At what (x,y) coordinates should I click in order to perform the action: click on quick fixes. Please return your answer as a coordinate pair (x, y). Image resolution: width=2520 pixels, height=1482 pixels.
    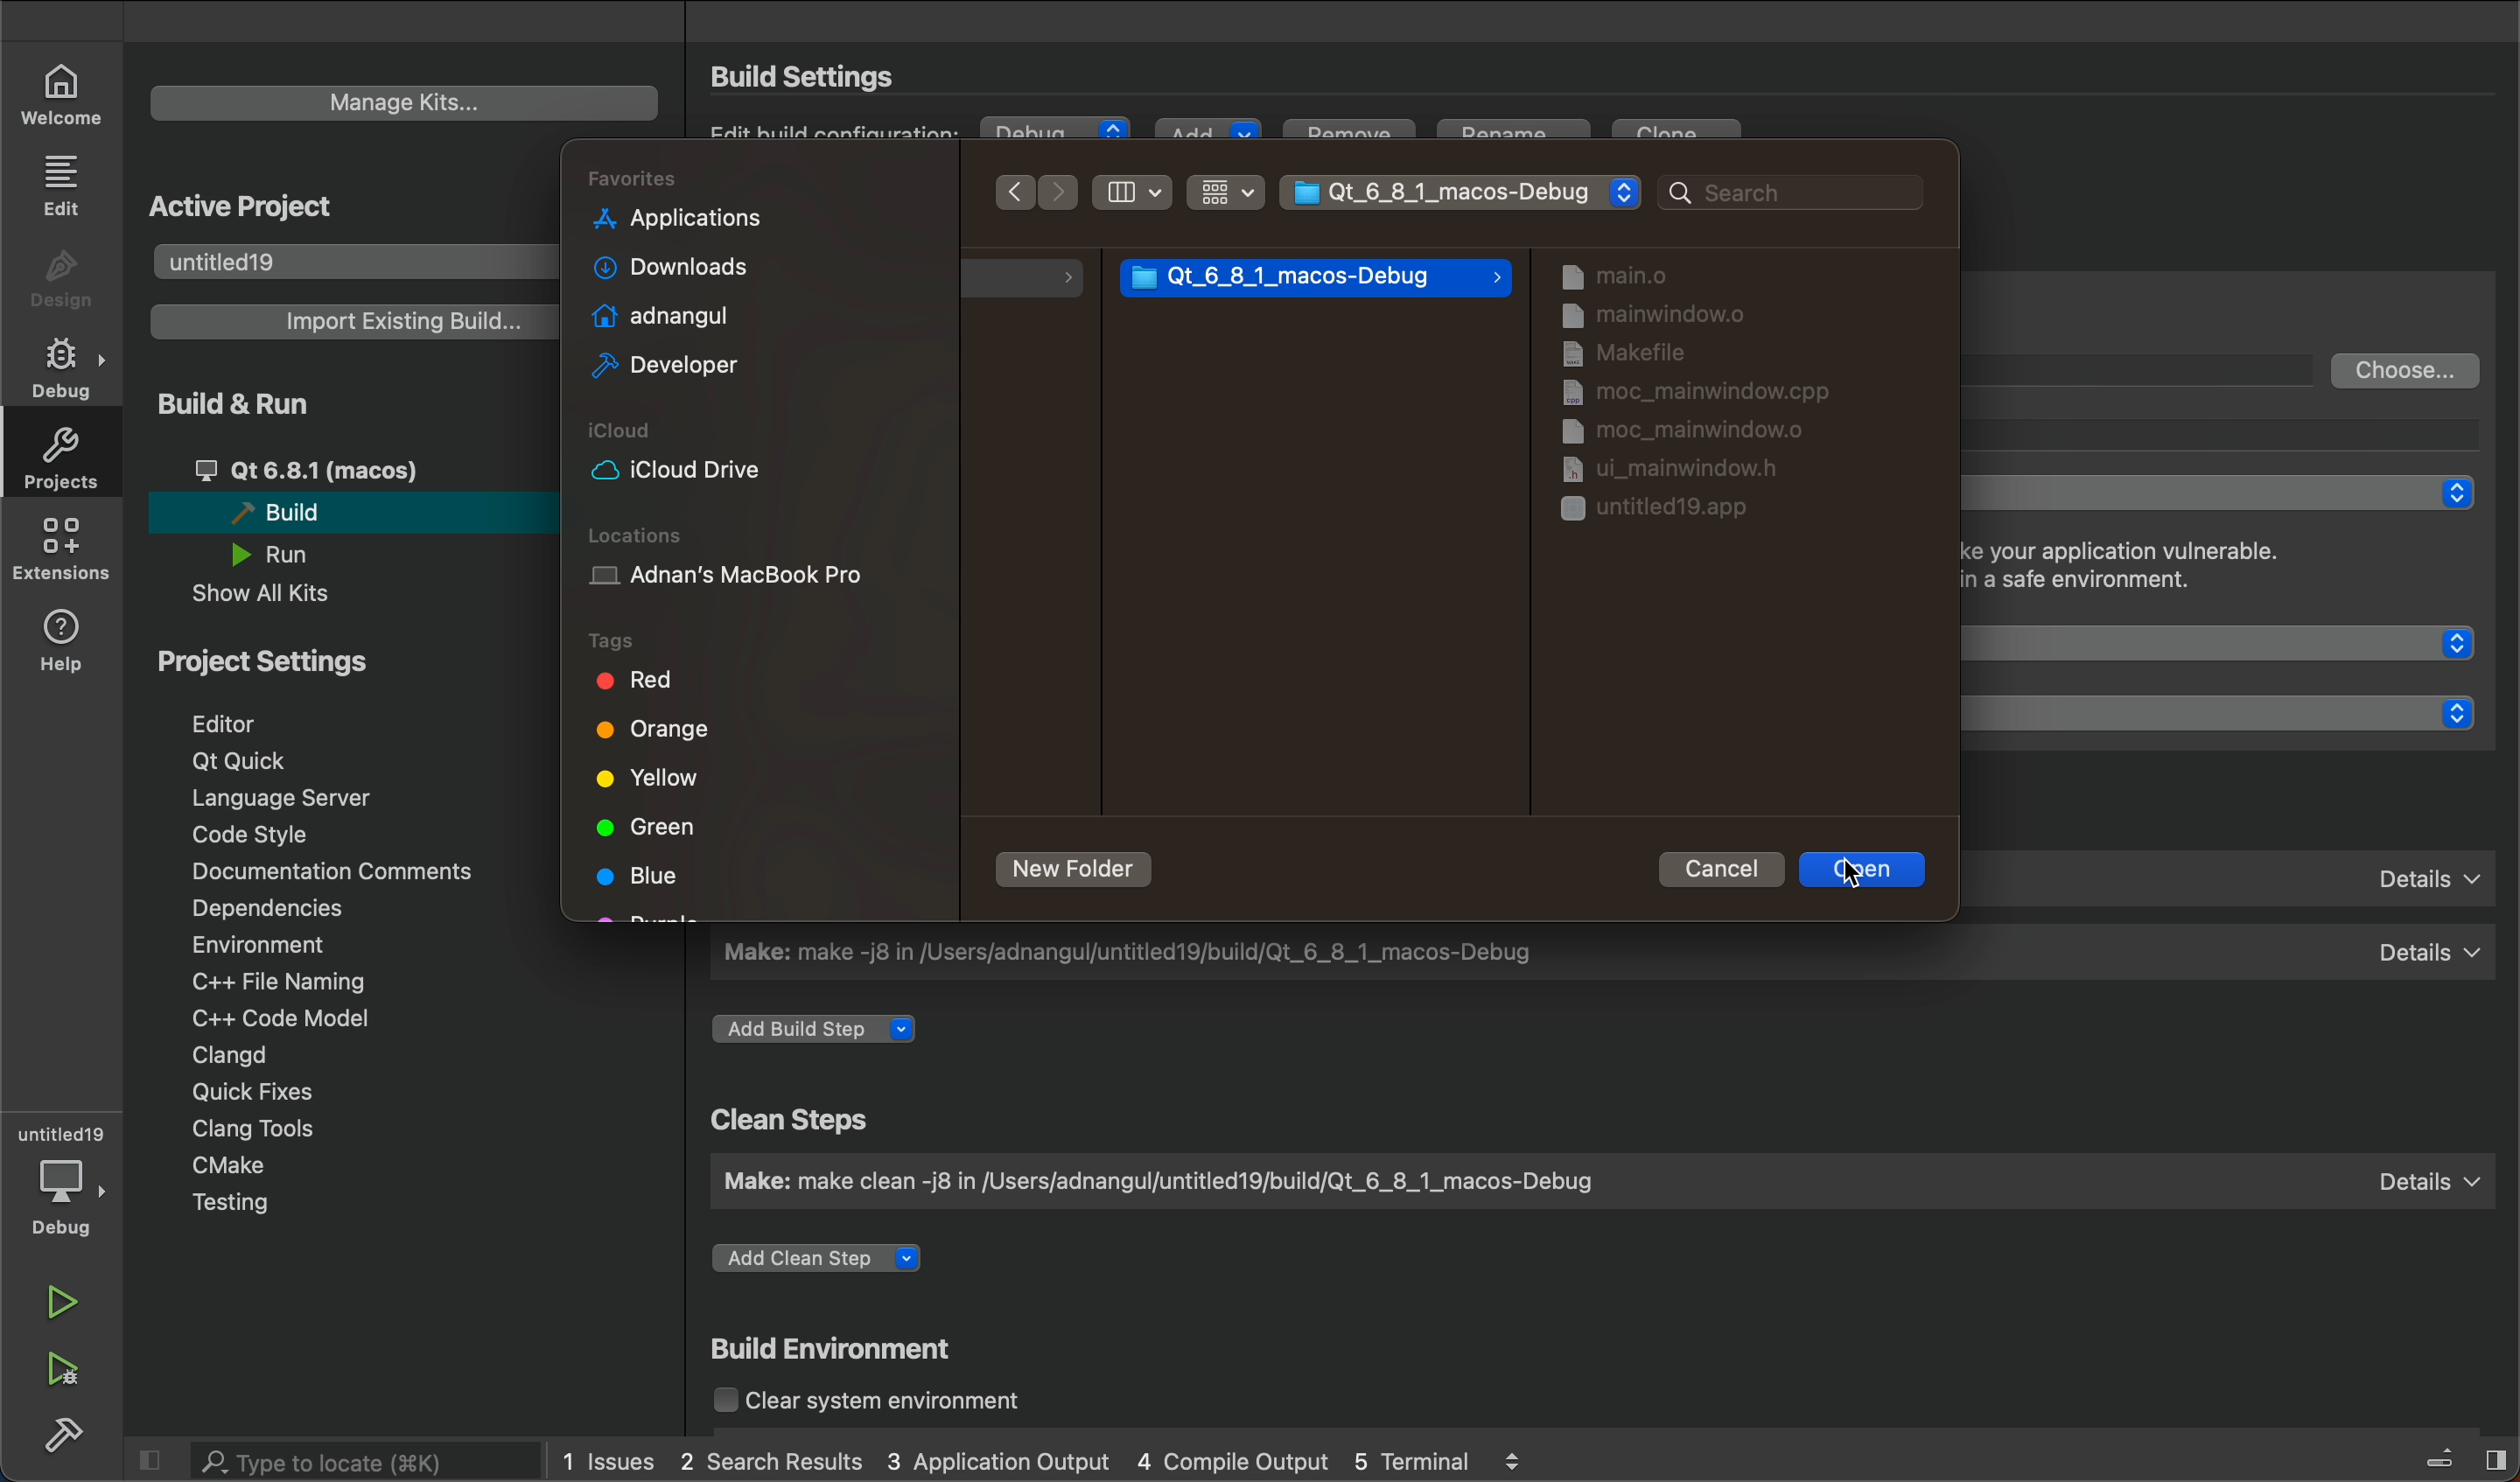
    Looking at the image, I should click on (245, 1090).